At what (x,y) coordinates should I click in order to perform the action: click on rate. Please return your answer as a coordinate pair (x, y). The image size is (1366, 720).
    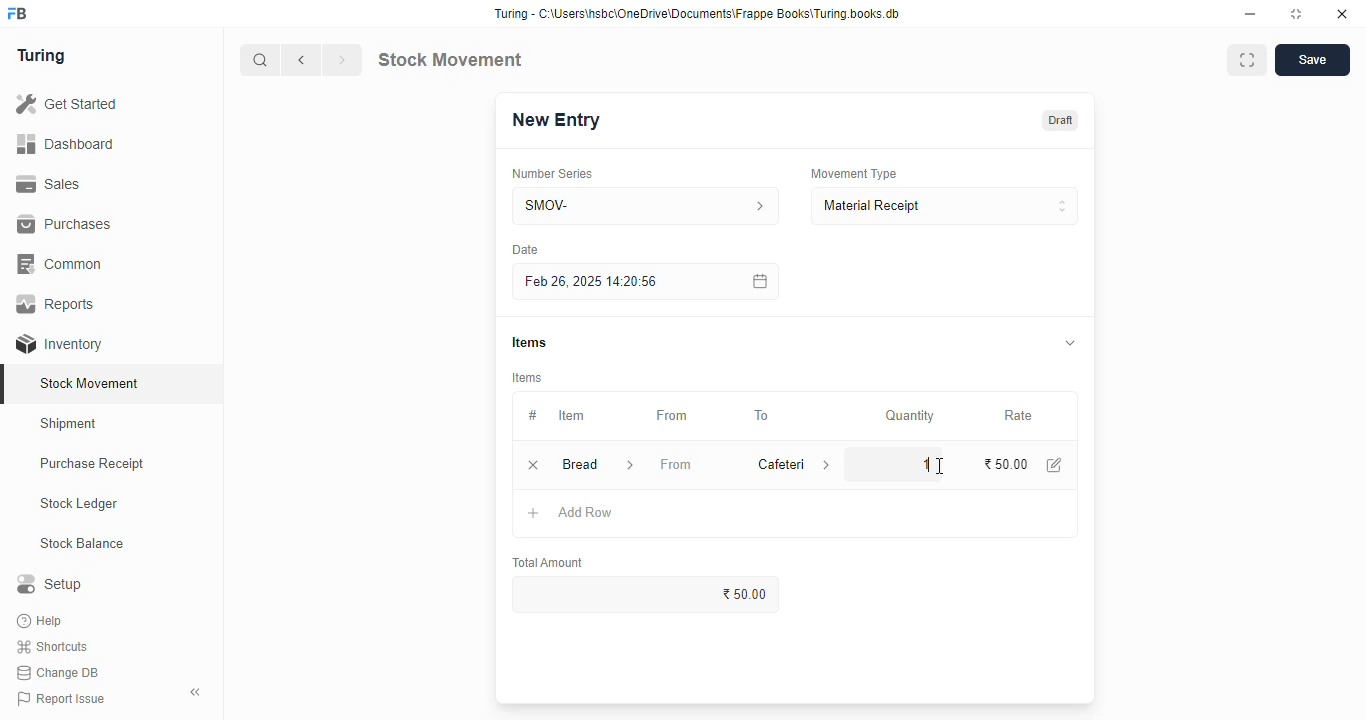
    Looking at the image, I should click on (1019, 416).